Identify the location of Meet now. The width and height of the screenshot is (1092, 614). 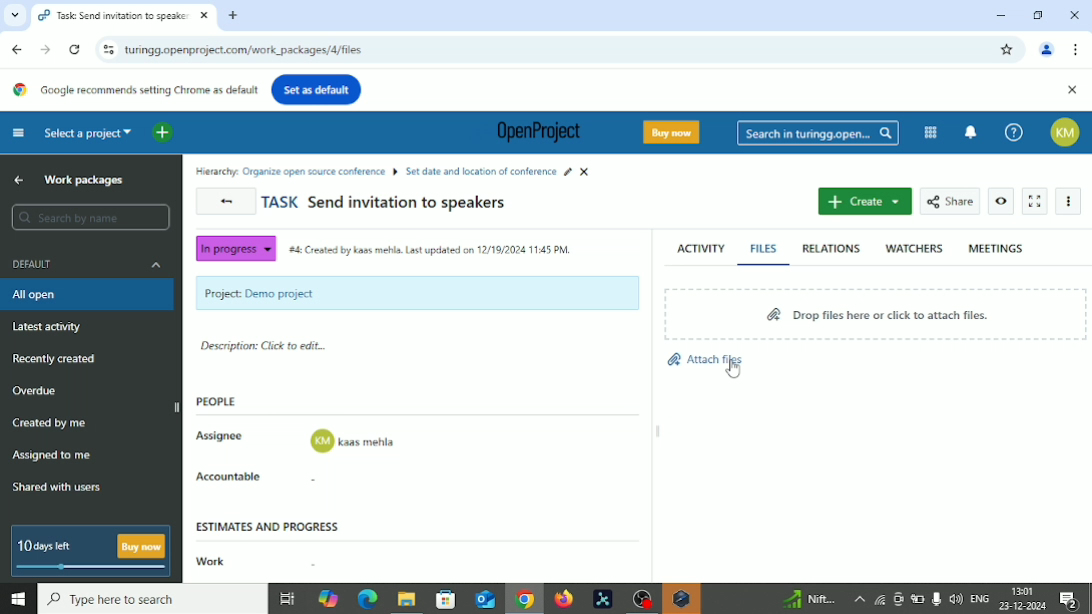
(898, 599).